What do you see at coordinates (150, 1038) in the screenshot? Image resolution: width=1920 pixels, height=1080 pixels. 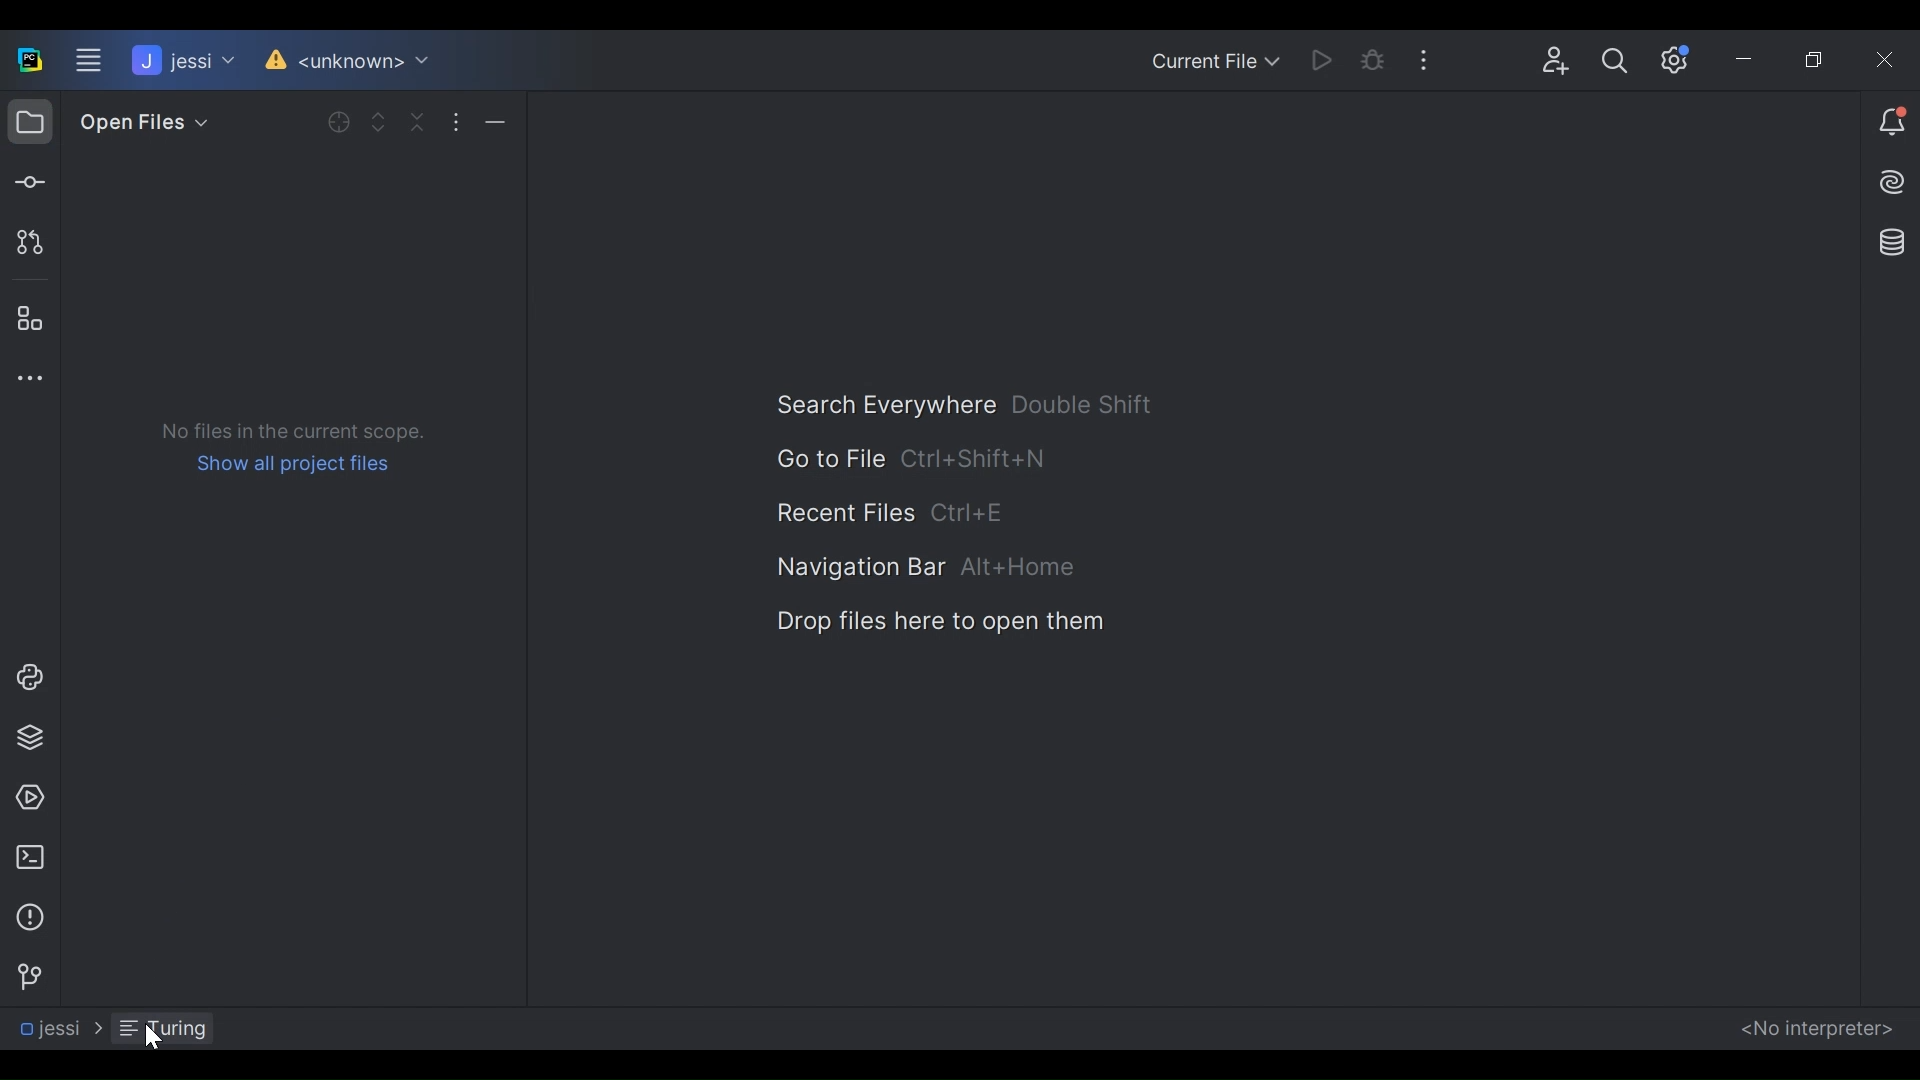 I see `Cursor` at bounding box center [150, 1038].